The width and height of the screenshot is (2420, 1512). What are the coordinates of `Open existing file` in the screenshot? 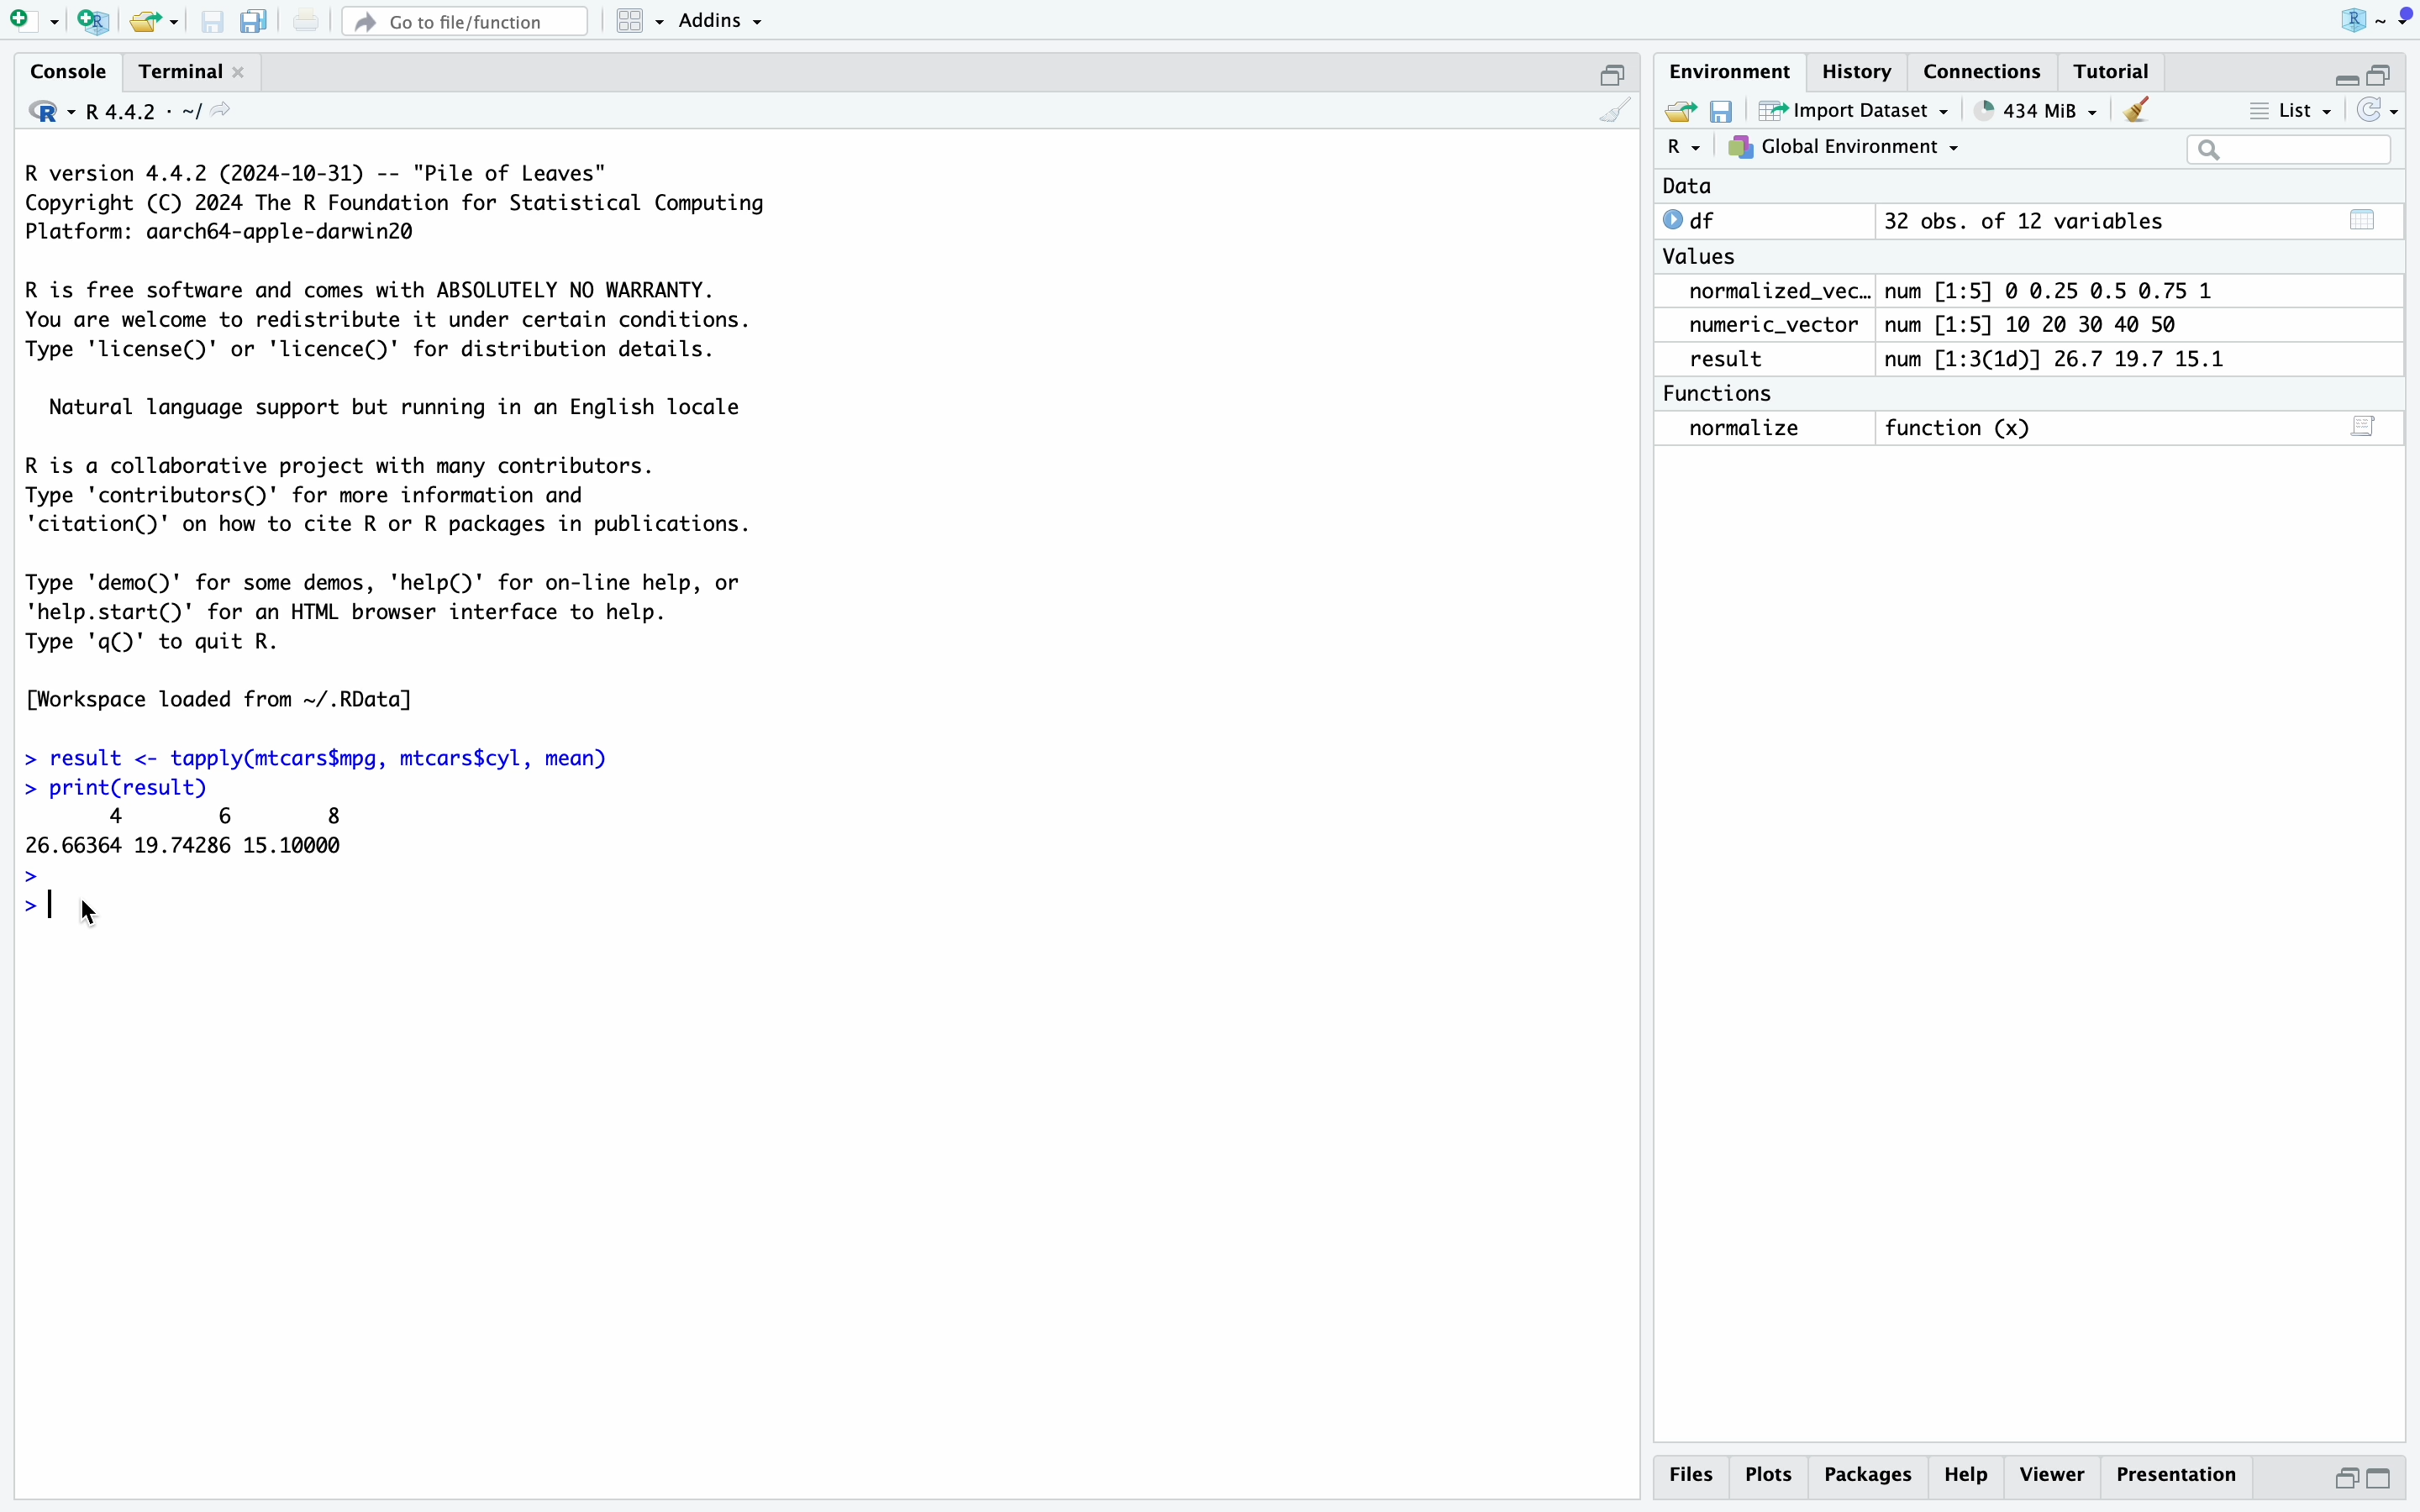 It's located at (153, 21).